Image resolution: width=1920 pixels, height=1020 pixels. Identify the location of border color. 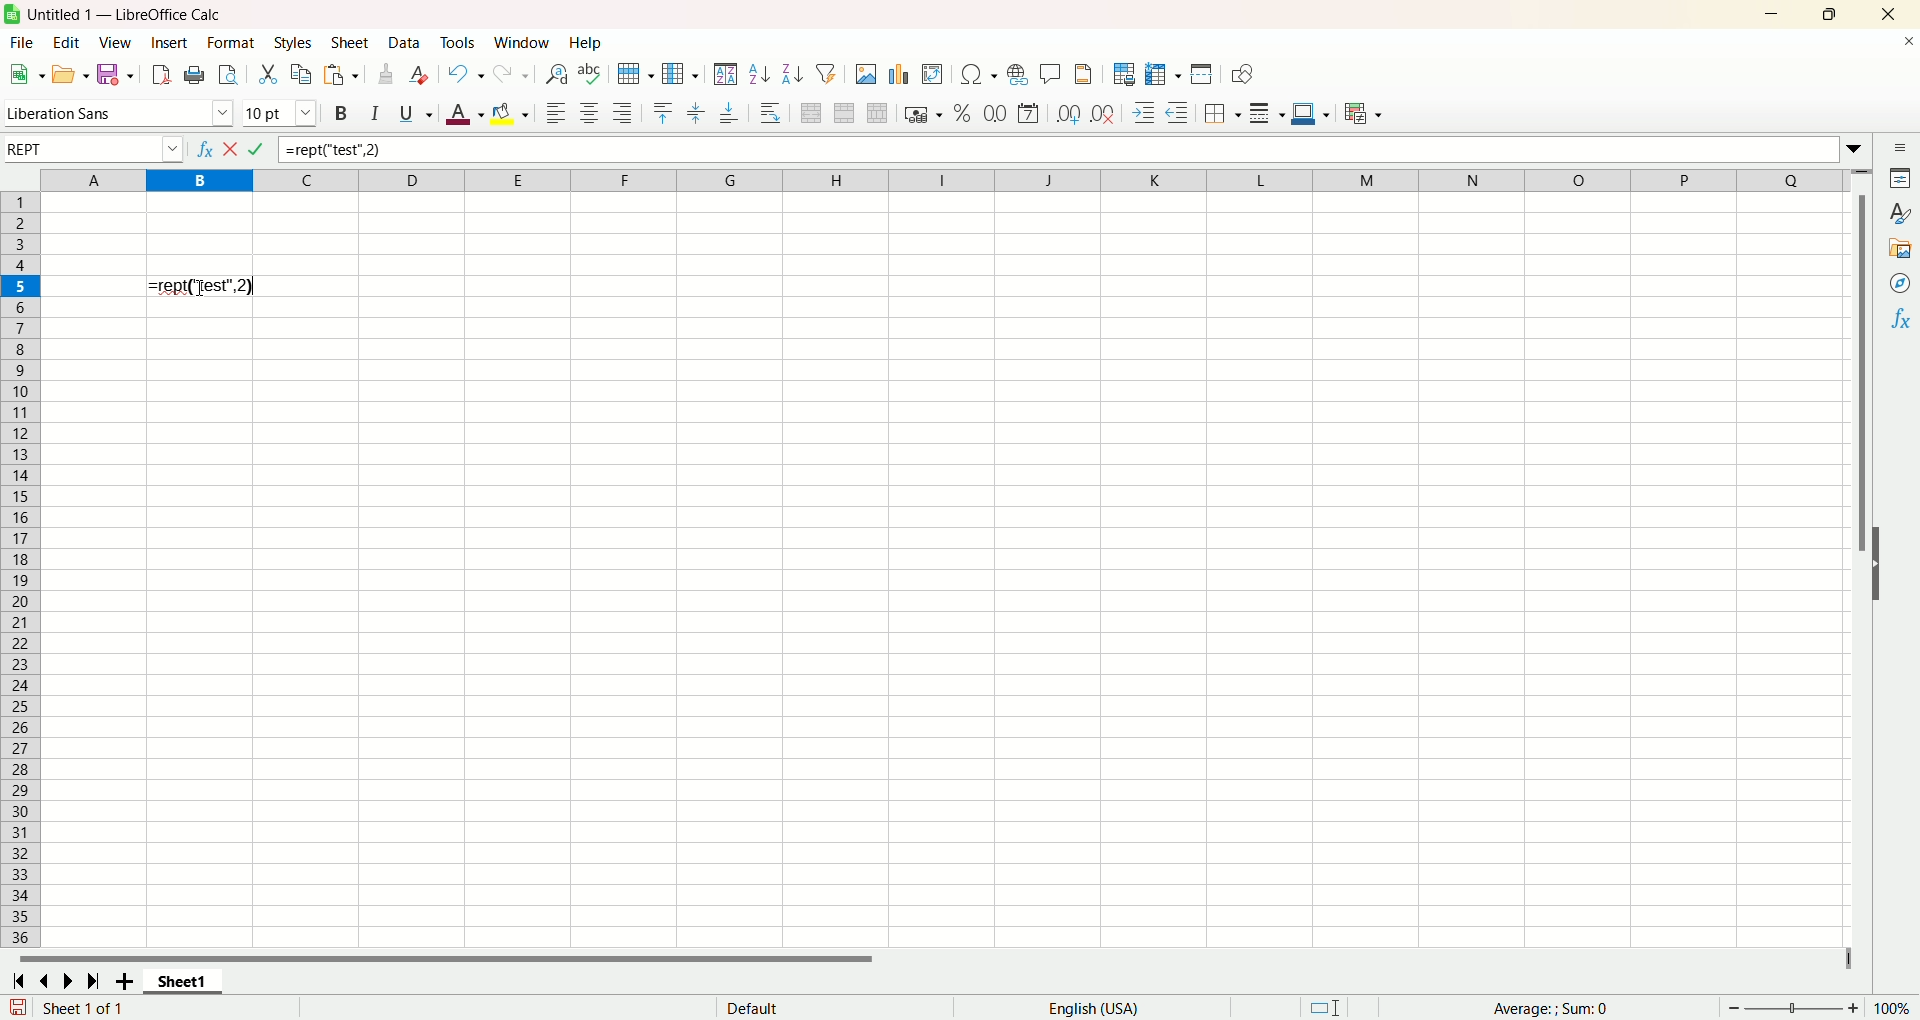
(1311, 115).